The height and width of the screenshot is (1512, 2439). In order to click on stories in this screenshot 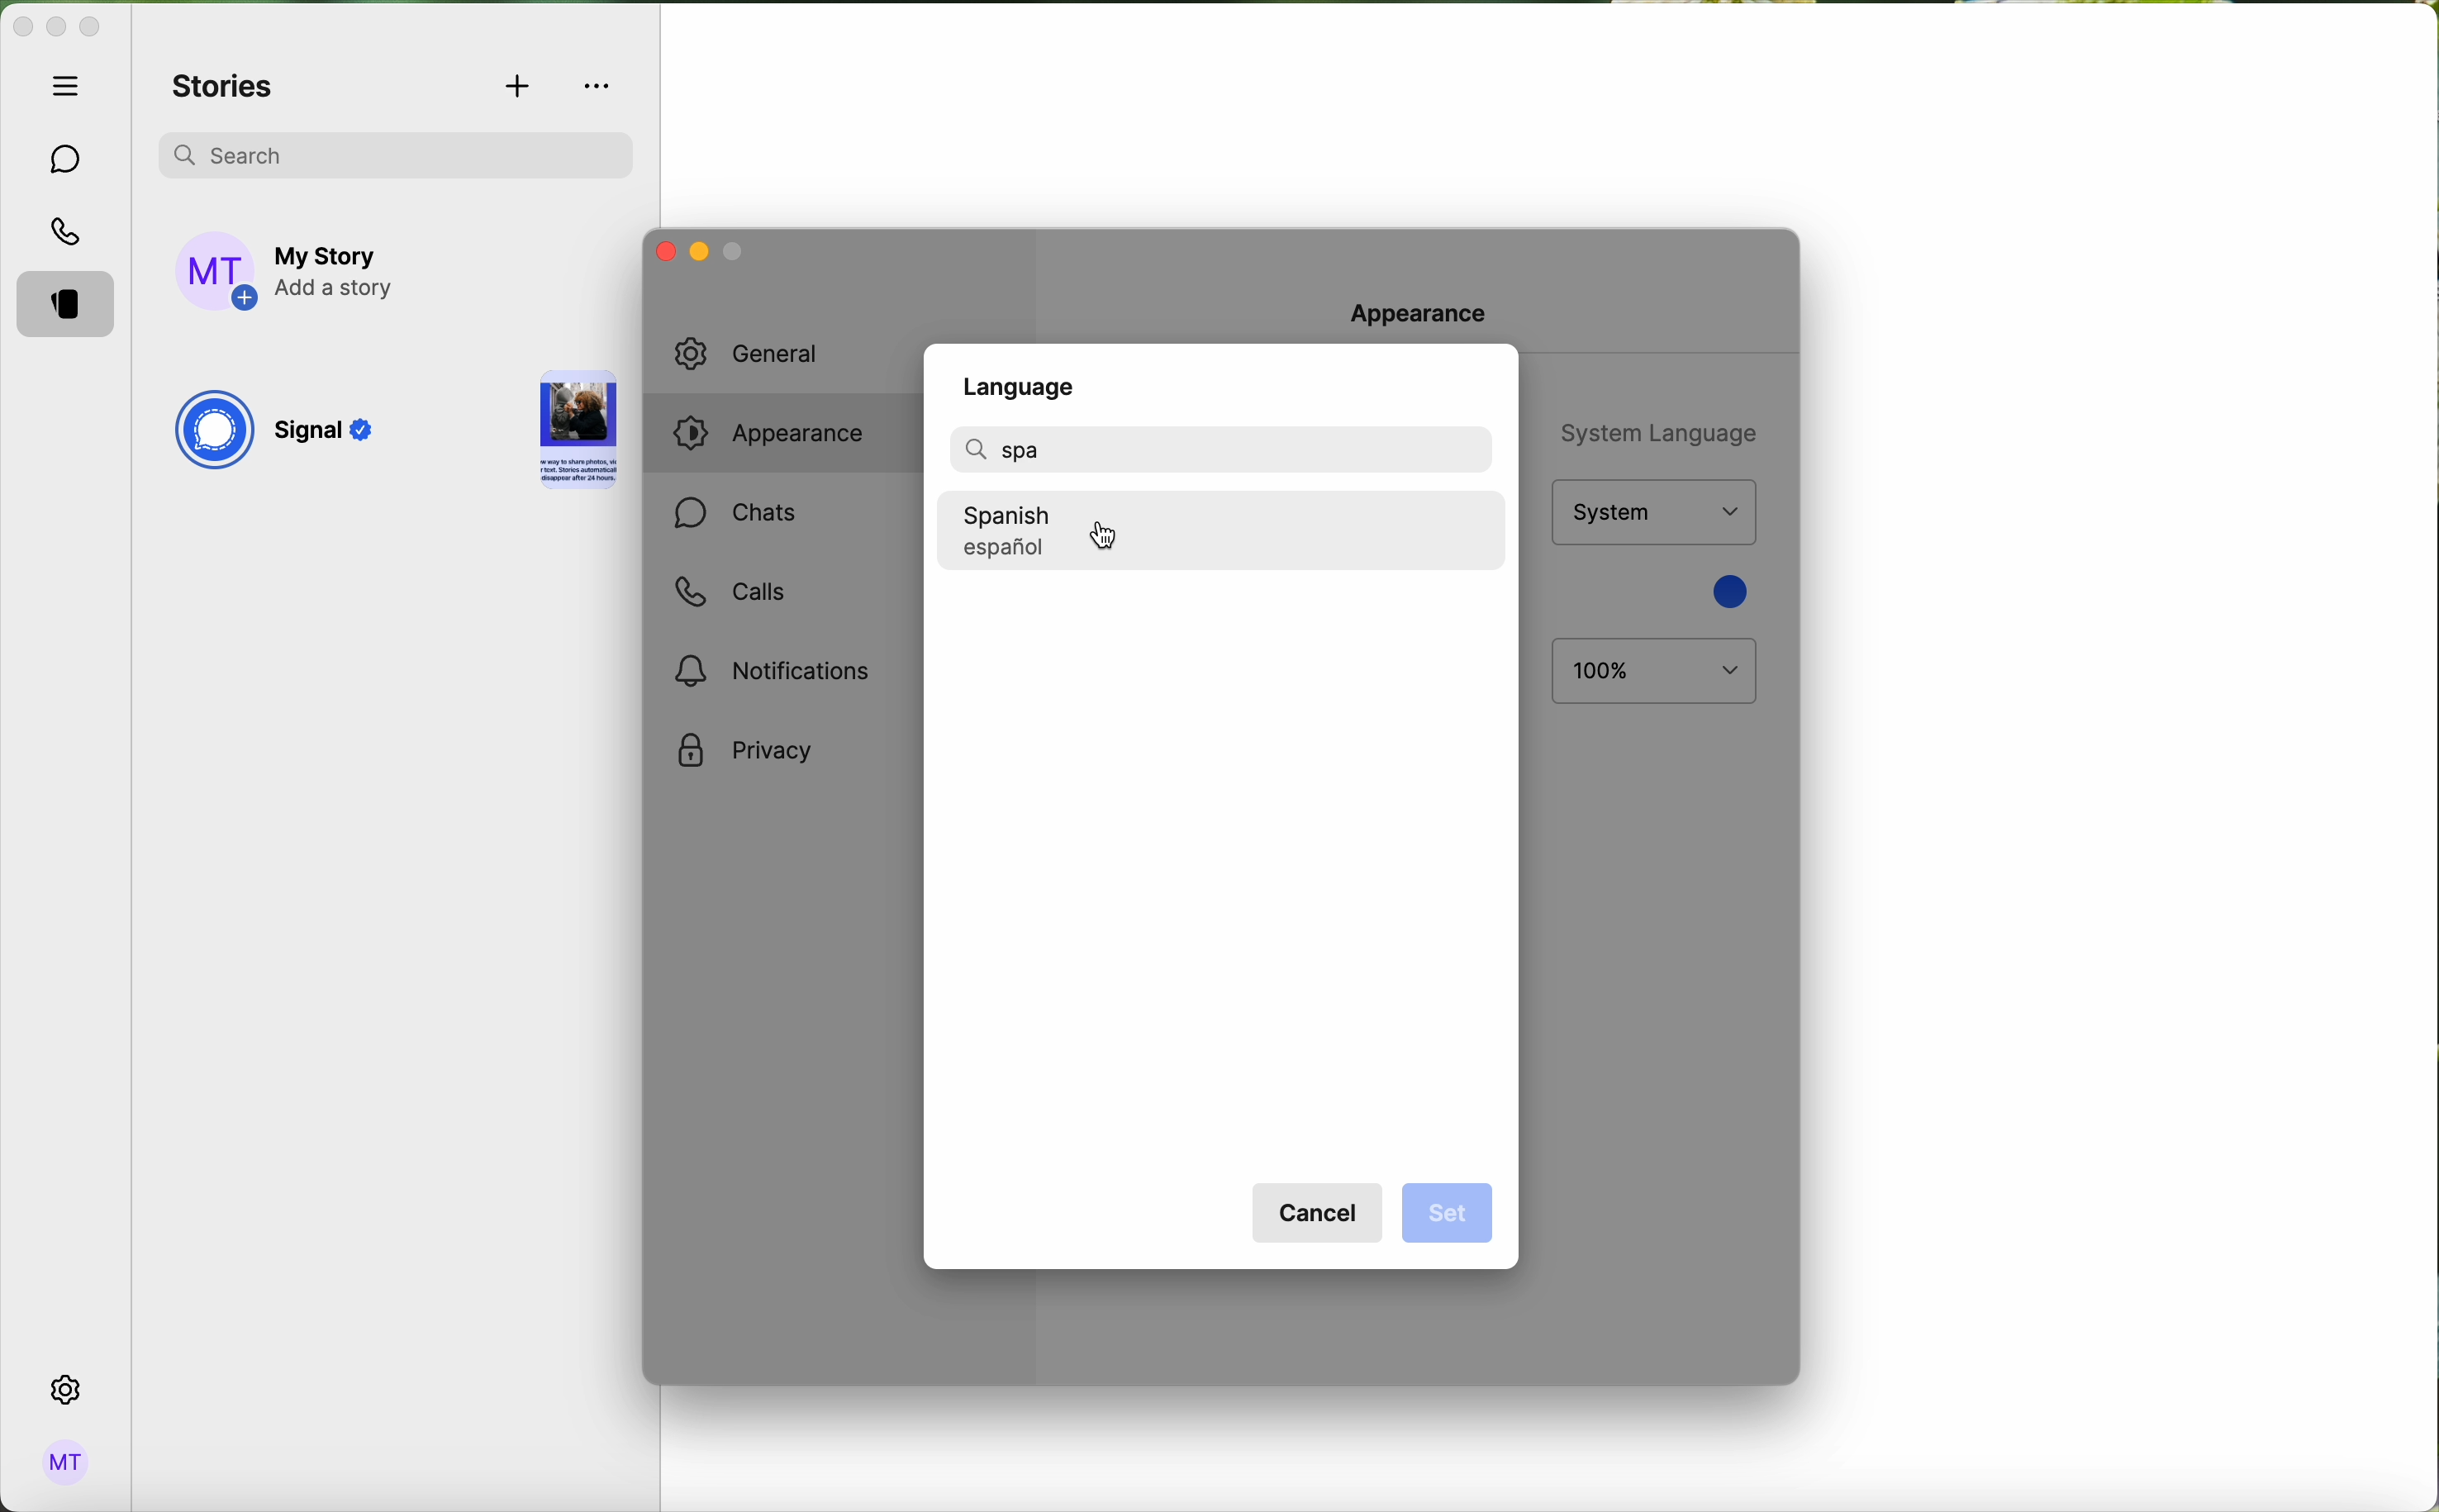, I will do `click(71, 306)`.